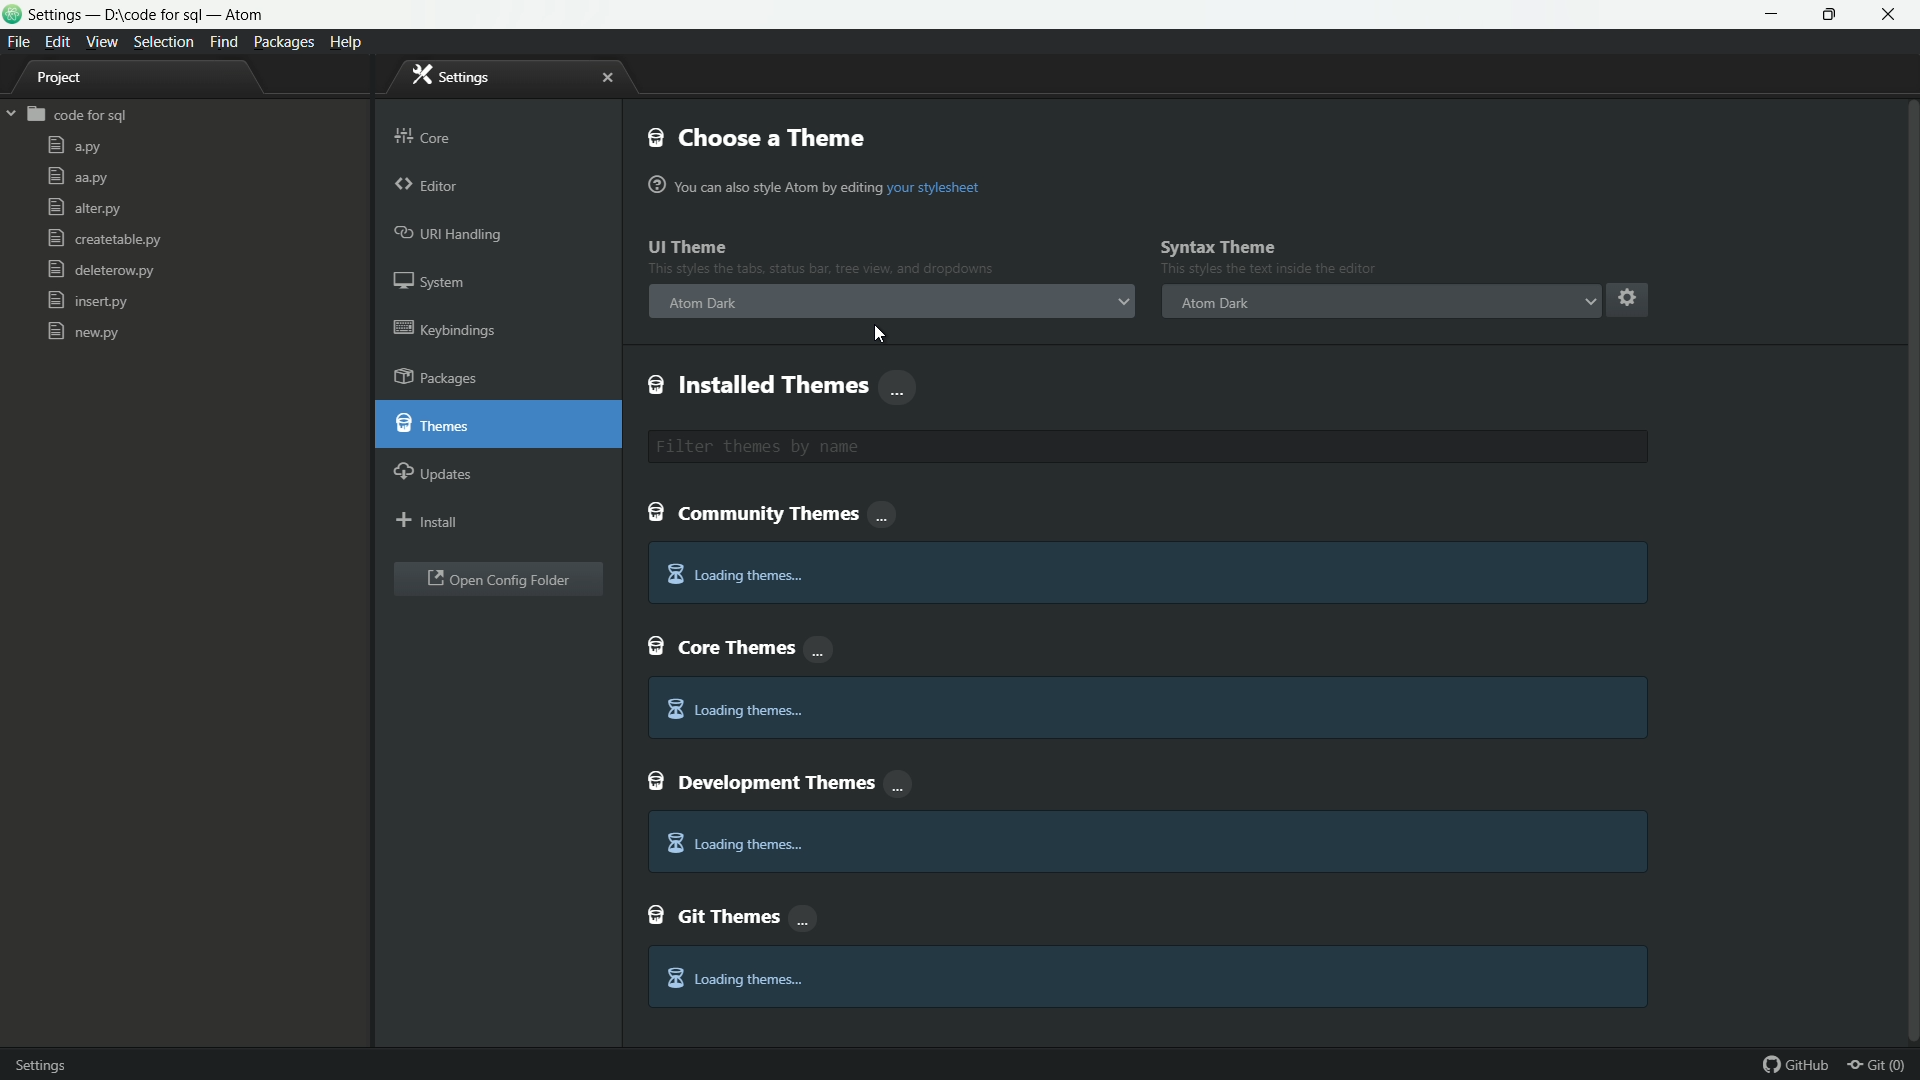 This screenshot has width=1920, height=1080. I want to click on git themes, so click(734, 914).